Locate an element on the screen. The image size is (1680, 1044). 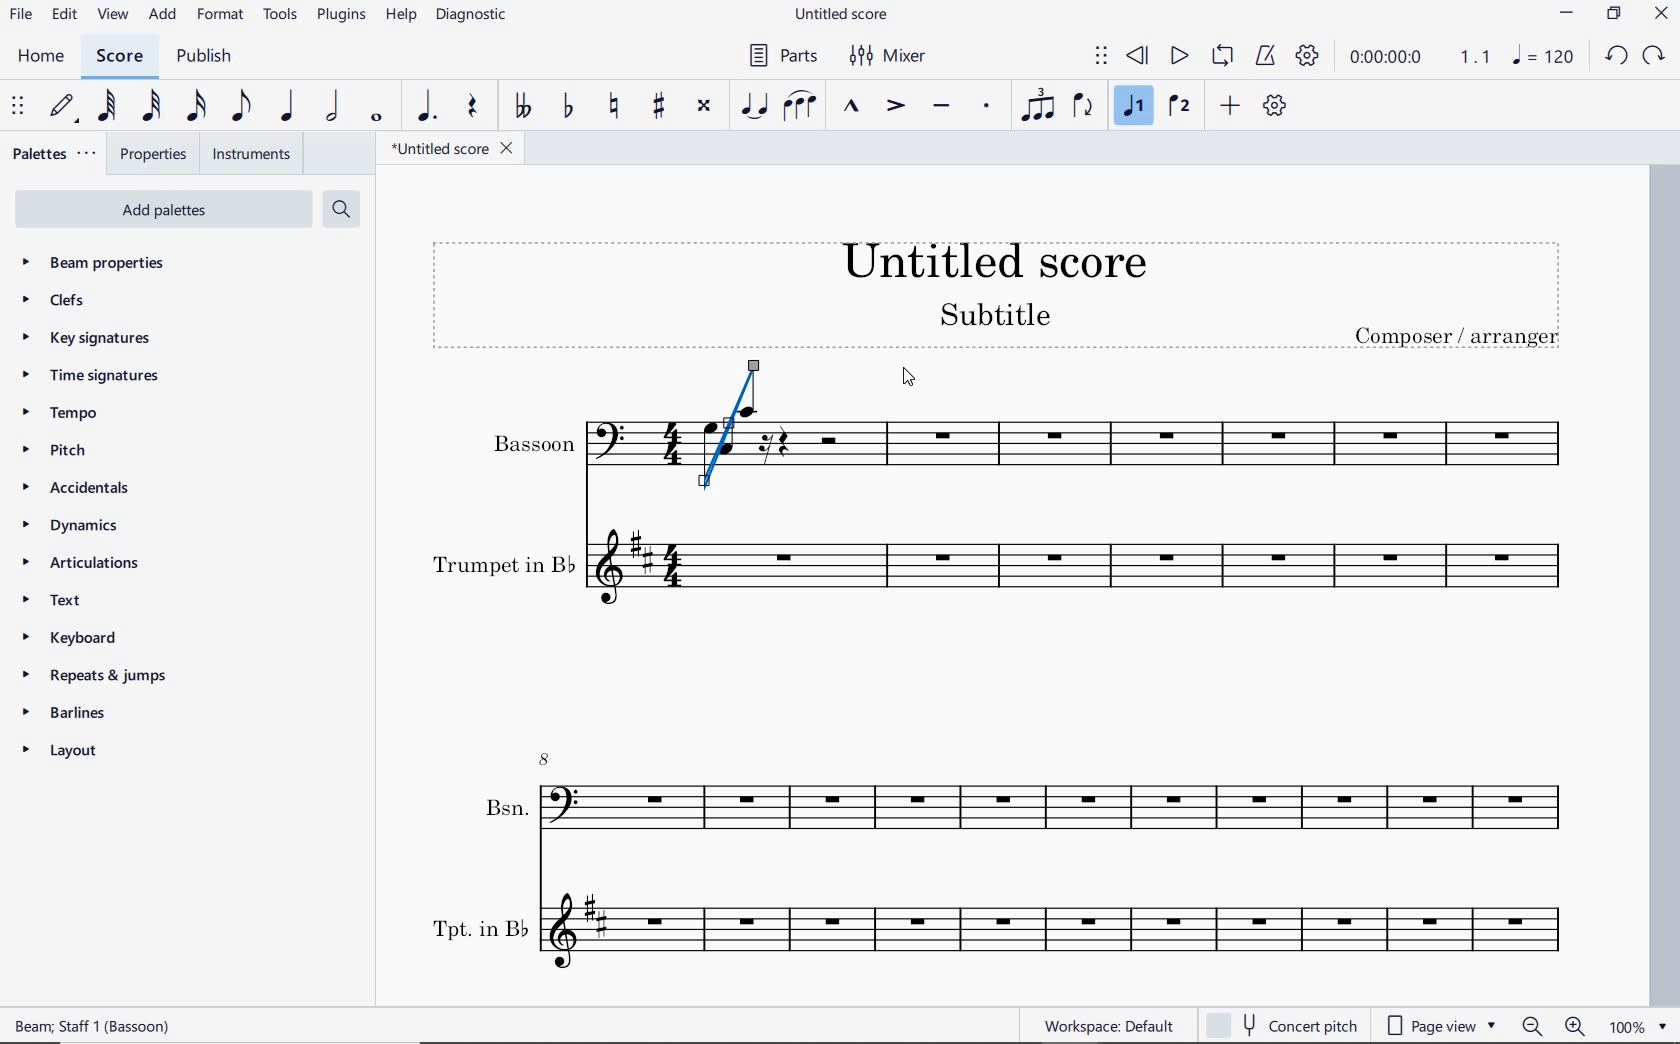
concert pitch is located at coordinates (1284, 1024).